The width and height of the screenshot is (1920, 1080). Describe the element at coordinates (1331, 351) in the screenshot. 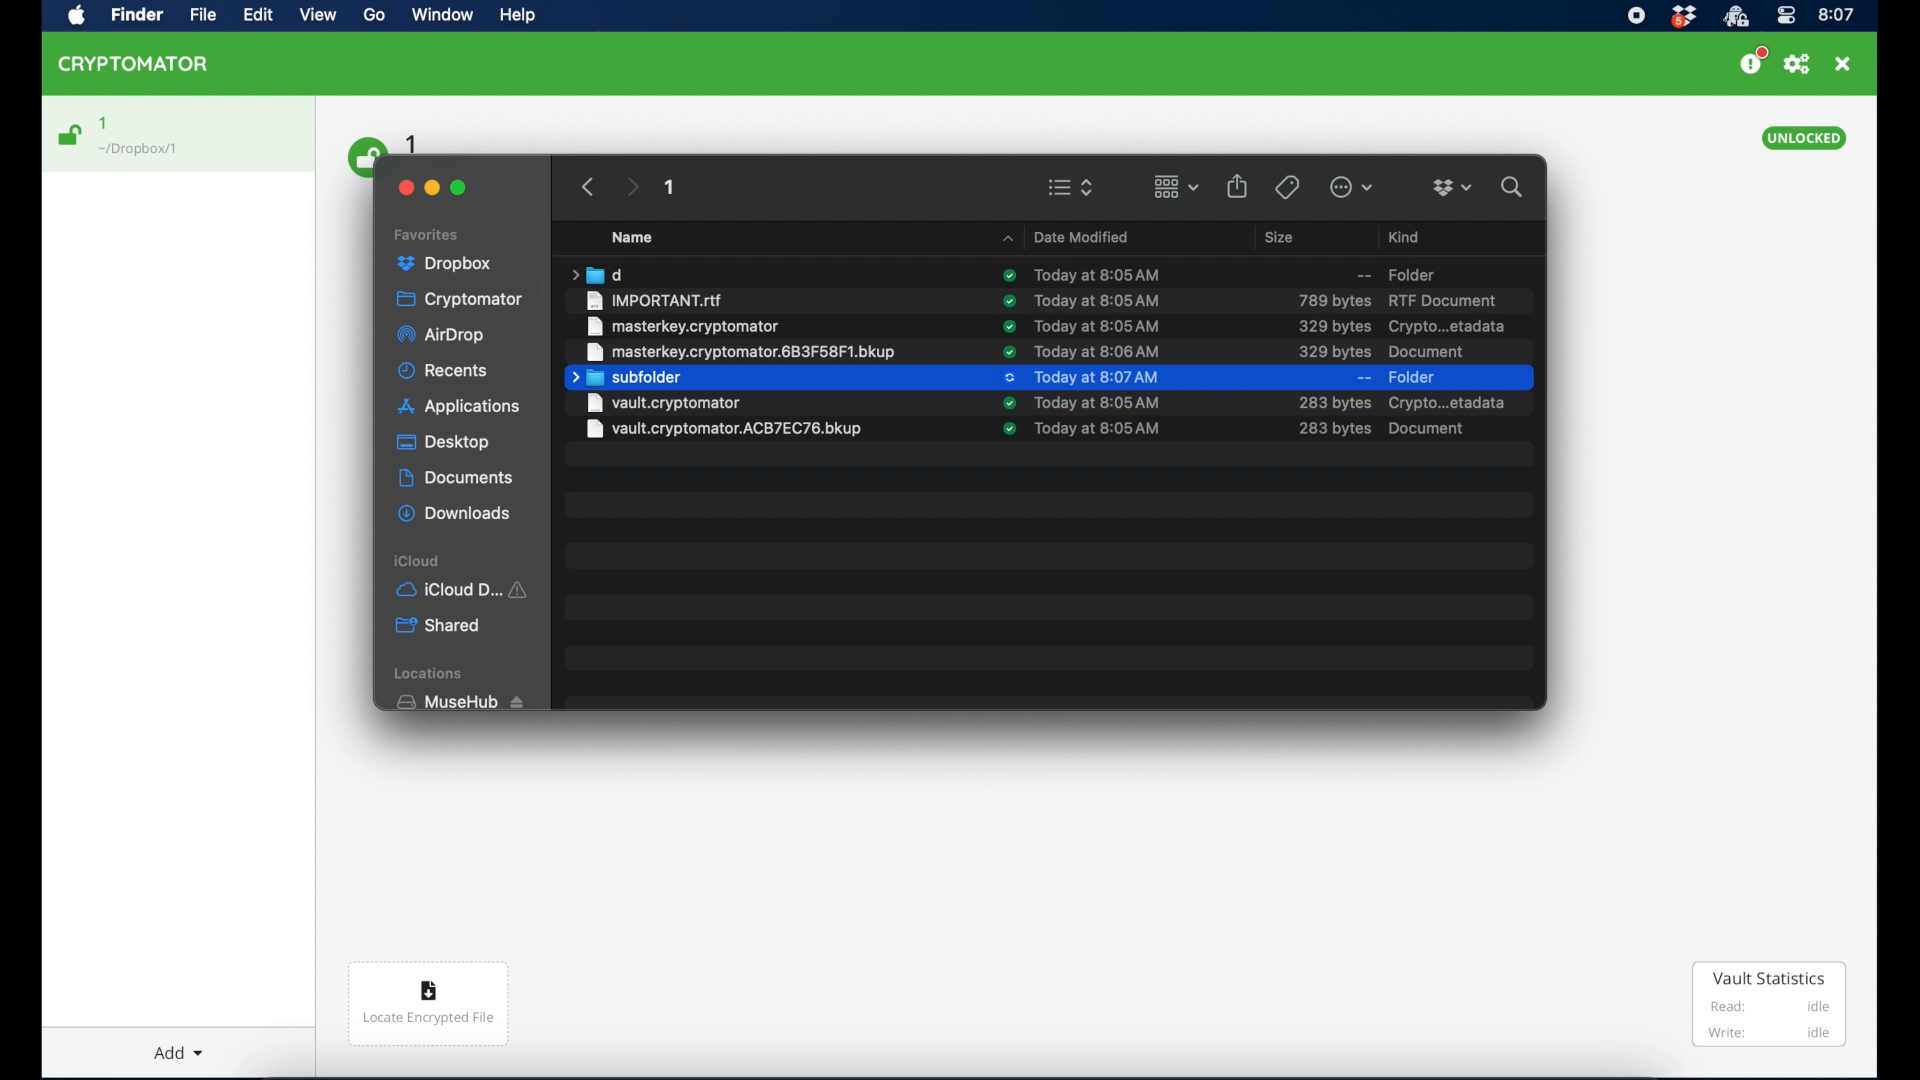

I see `size` at that location.